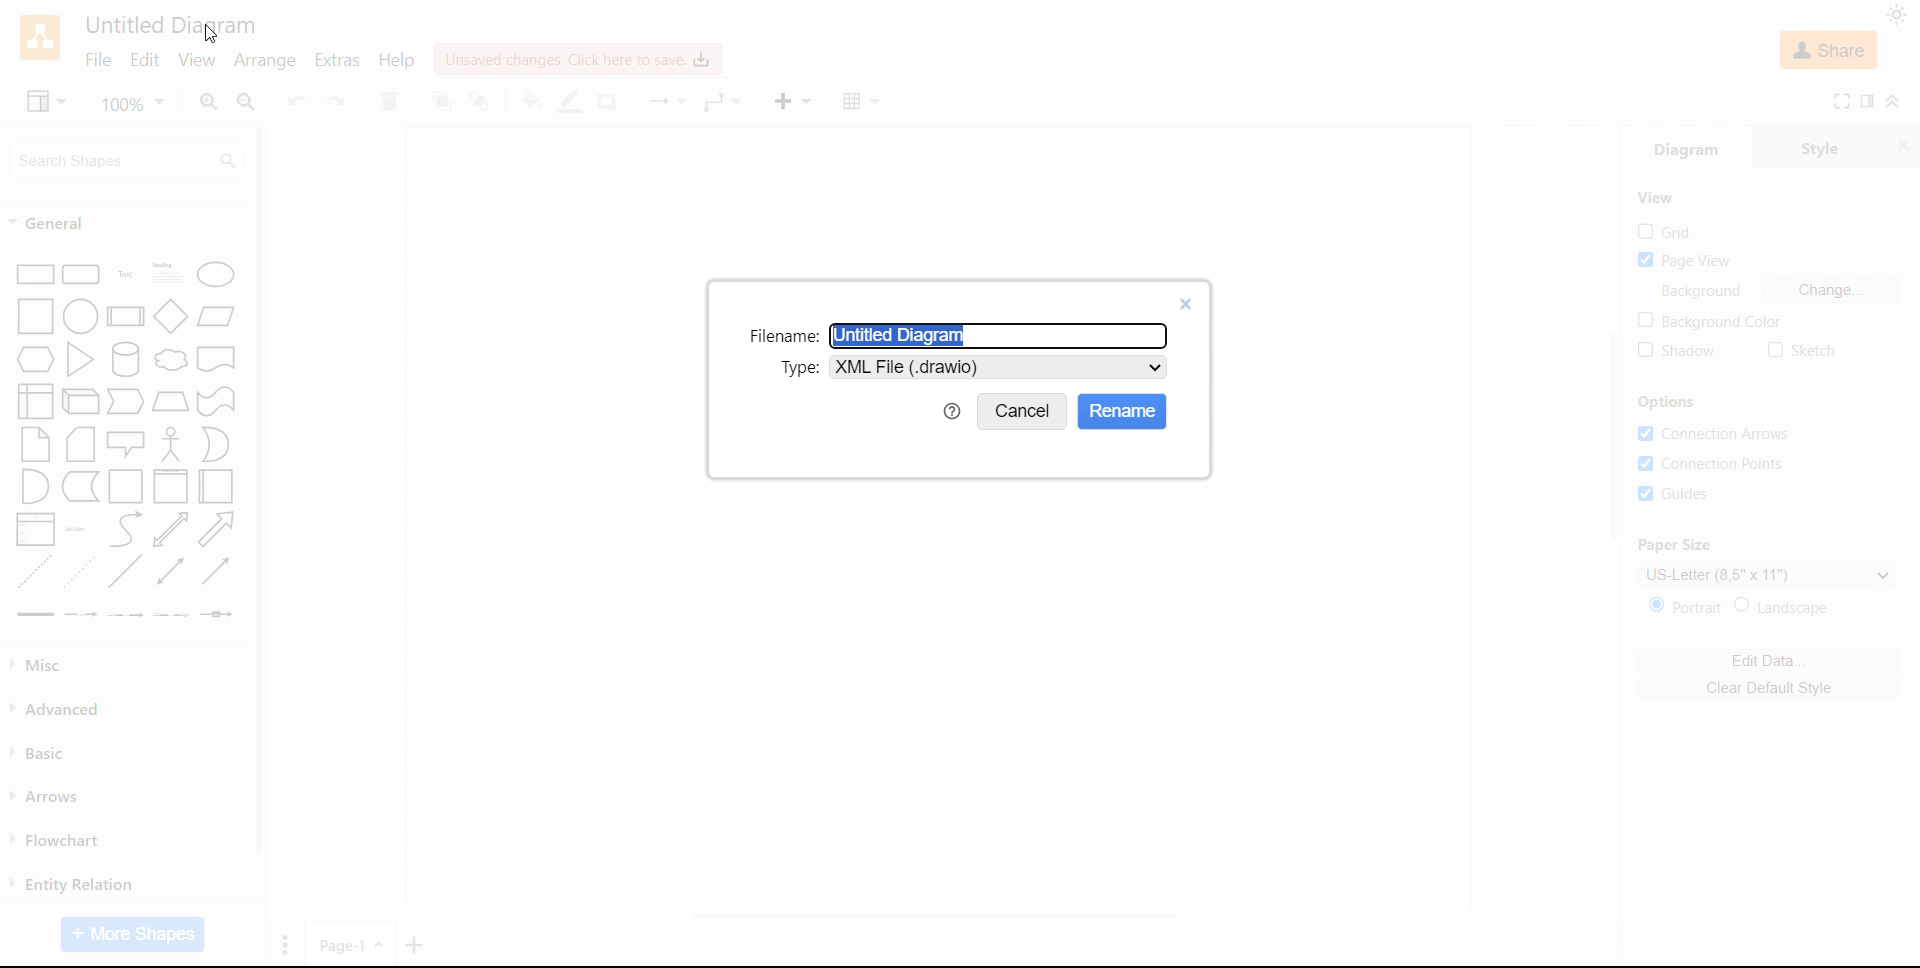 This screenshot has width=1920, height=968. I want to click on Select paper size , so click(1766, 574).